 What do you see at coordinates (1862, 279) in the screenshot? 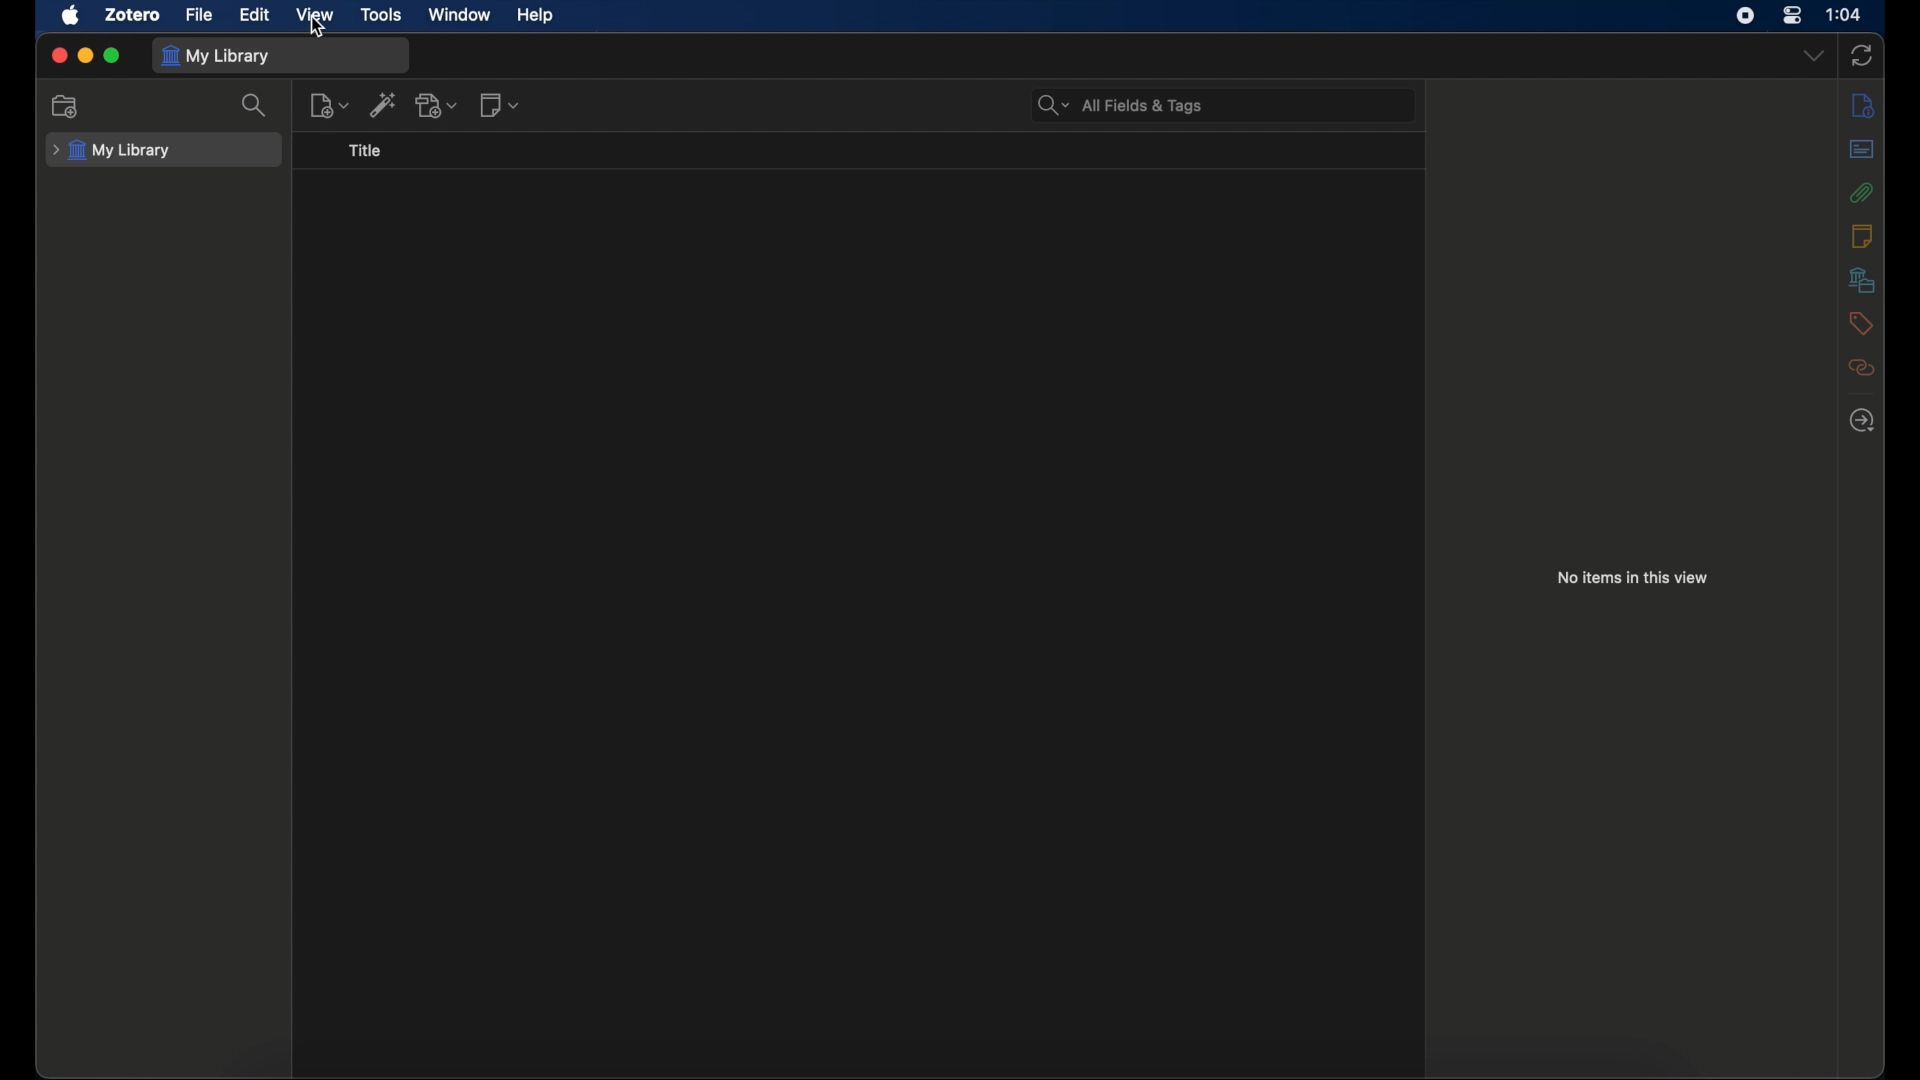
I see `libraries` at bounding box center [1862, 279].